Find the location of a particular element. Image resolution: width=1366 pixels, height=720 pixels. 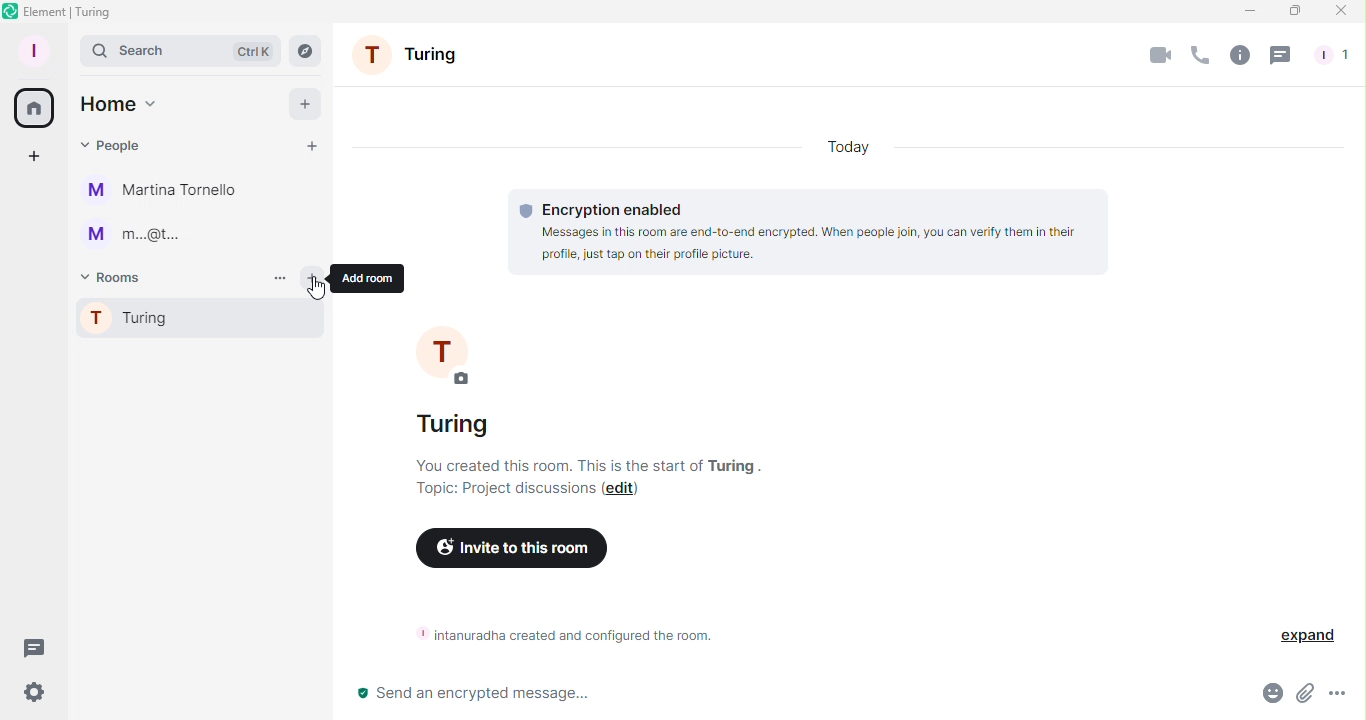

Call is located at coordinates (1200, 56).